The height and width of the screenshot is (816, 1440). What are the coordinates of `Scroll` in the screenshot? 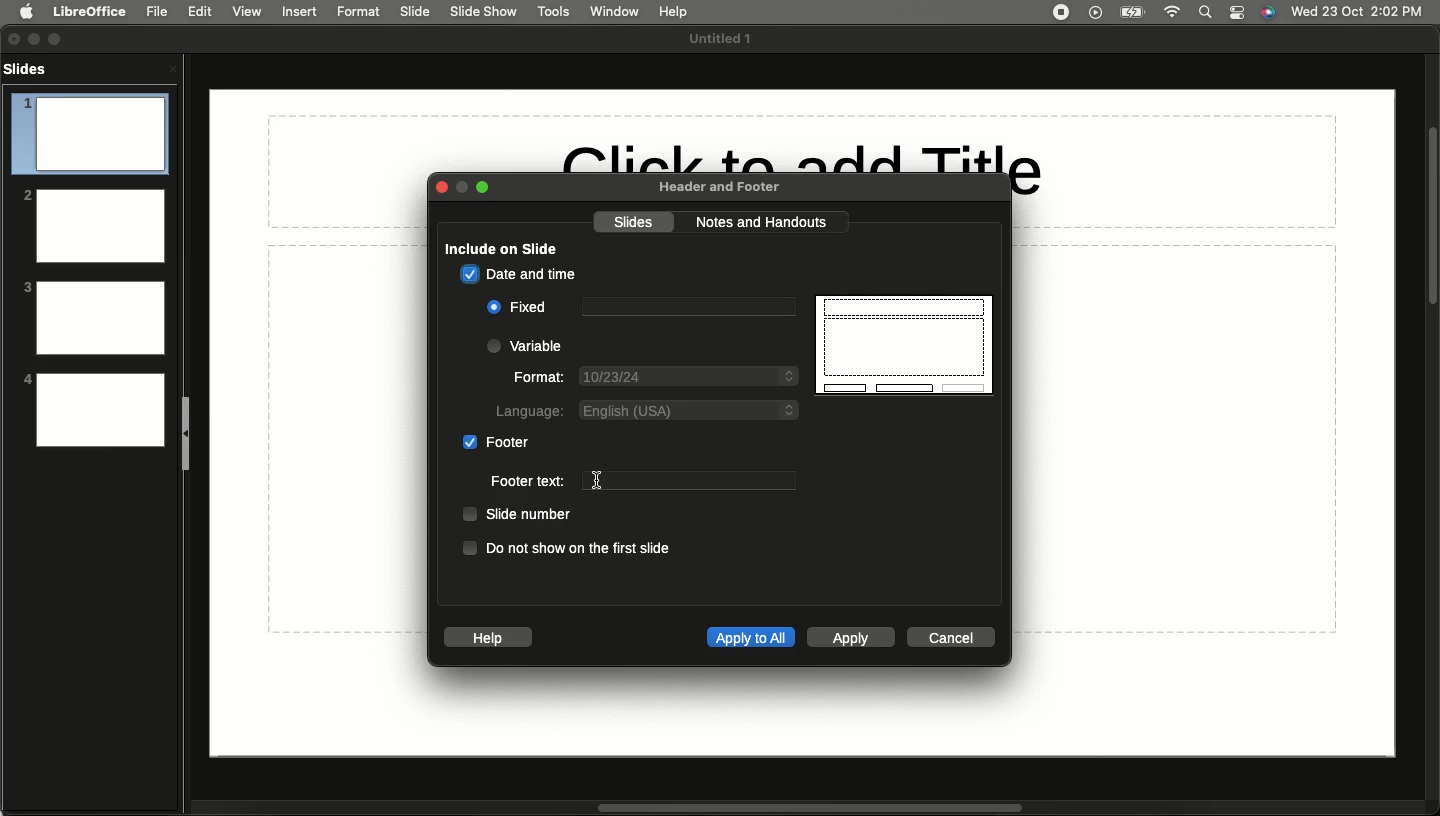 It's located at (1431, 217).